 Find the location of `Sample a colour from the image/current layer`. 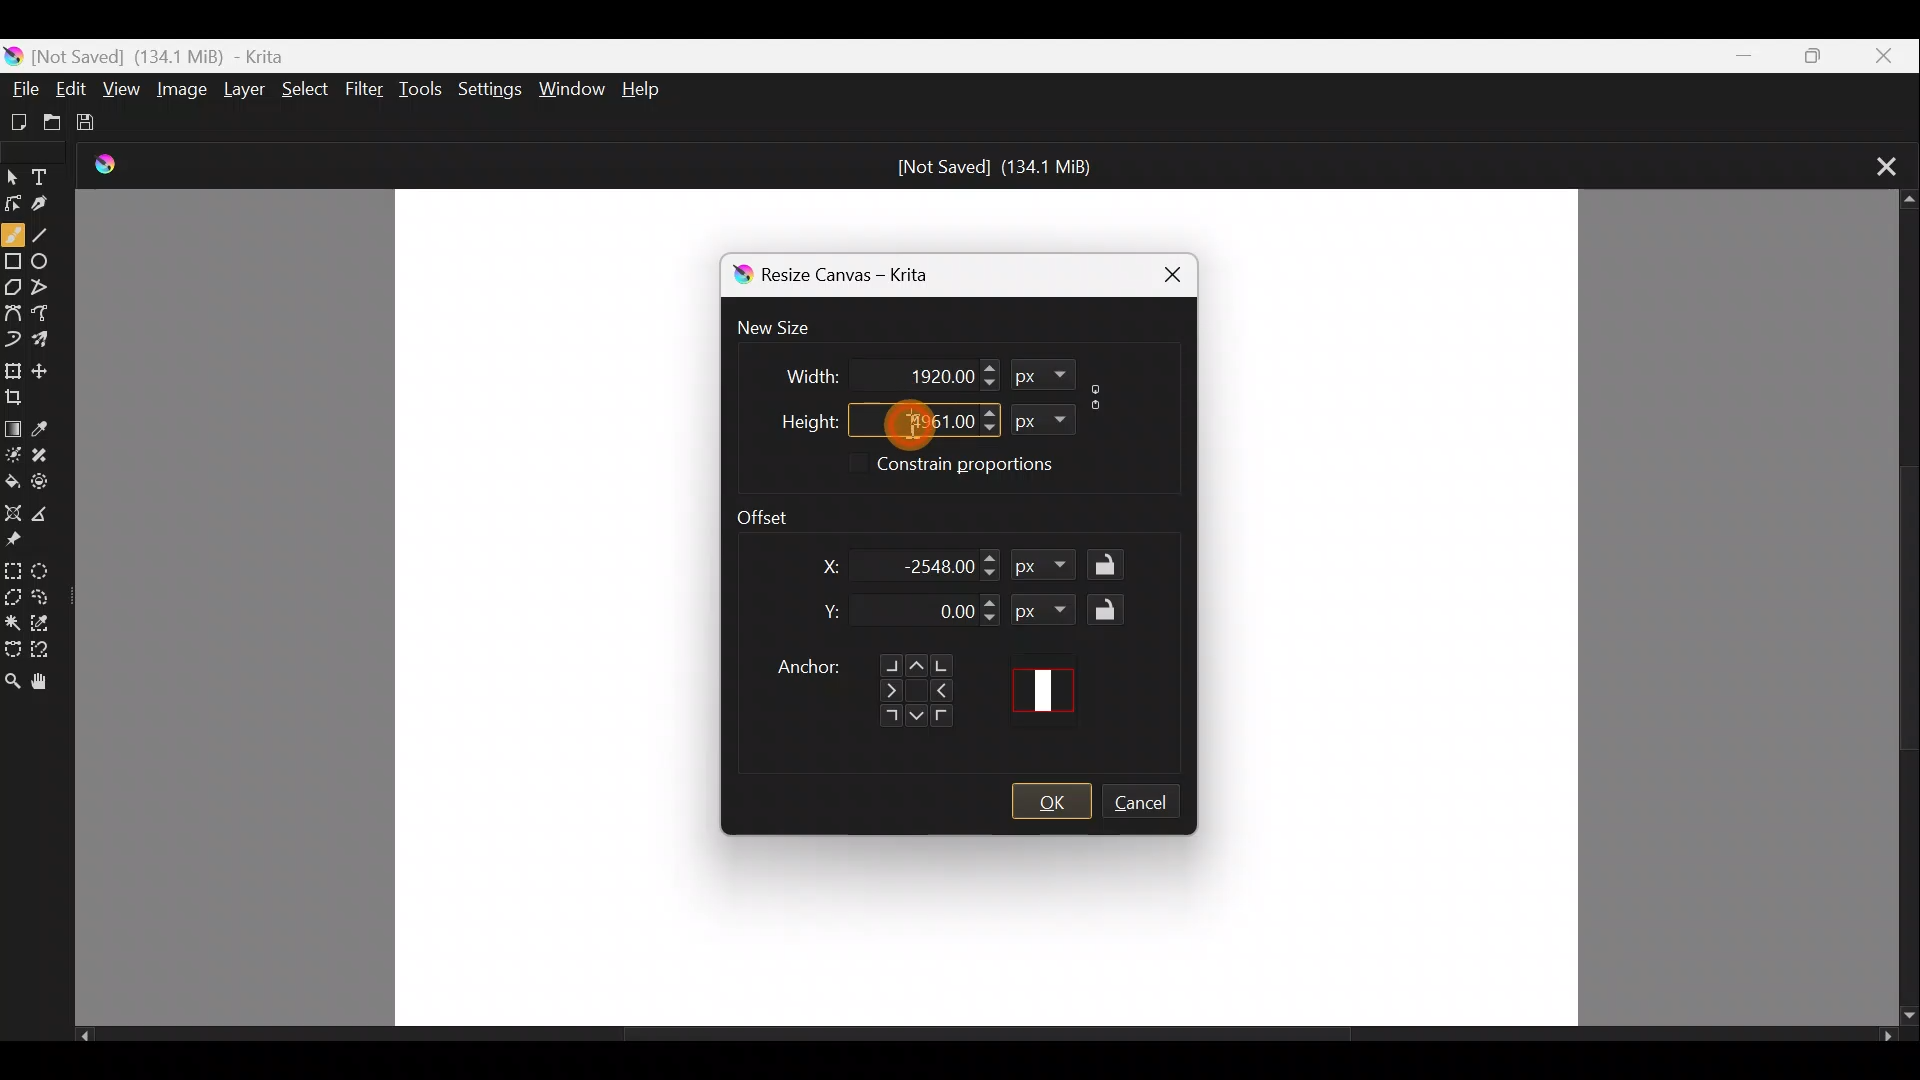

Sample a colour from the image/current layer is located at coordinates (49, 423).